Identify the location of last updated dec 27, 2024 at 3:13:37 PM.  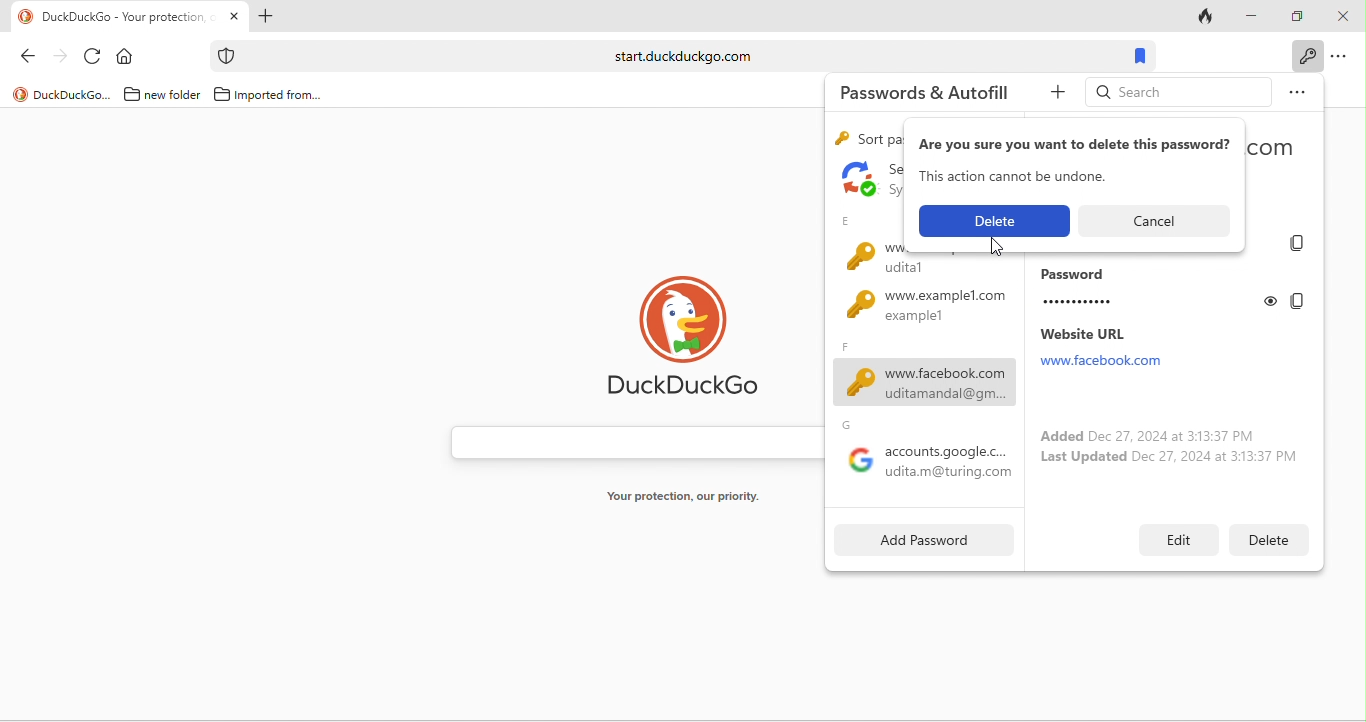
(1171, 460).